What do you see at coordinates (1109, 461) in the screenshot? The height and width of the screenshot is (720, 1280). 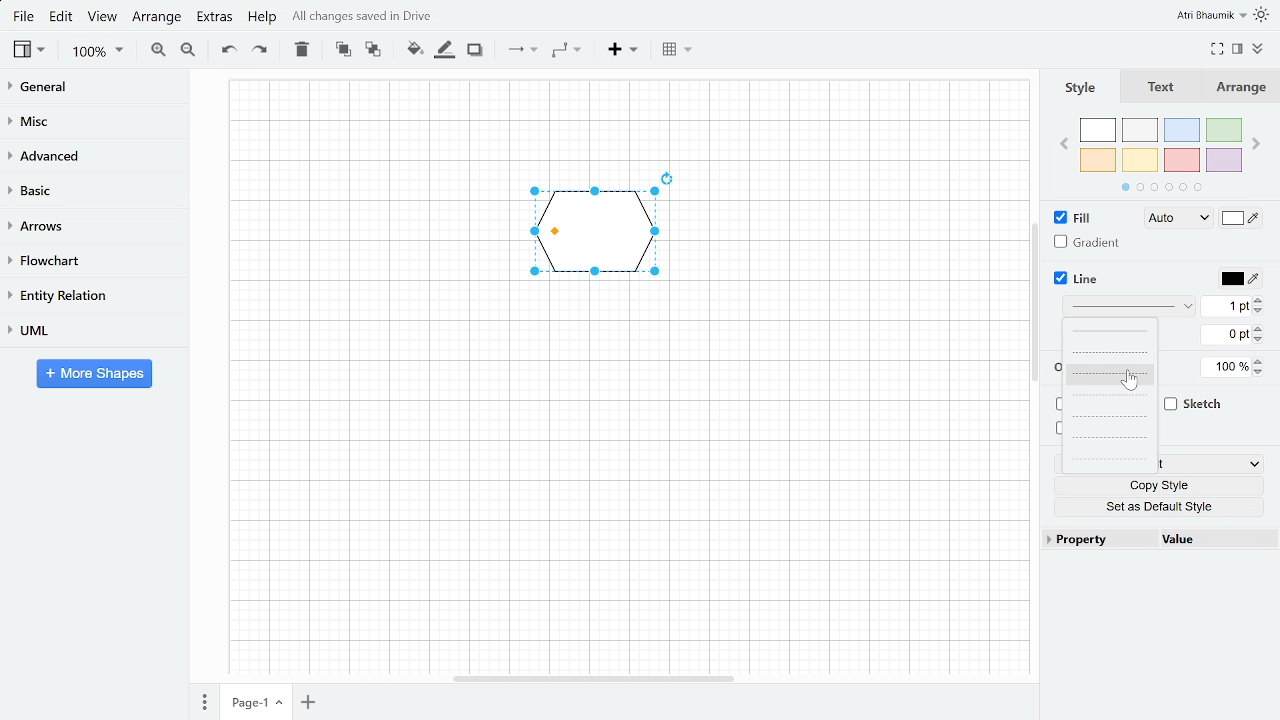 I see `Dotted 3` at bounding box center [1109, 461].